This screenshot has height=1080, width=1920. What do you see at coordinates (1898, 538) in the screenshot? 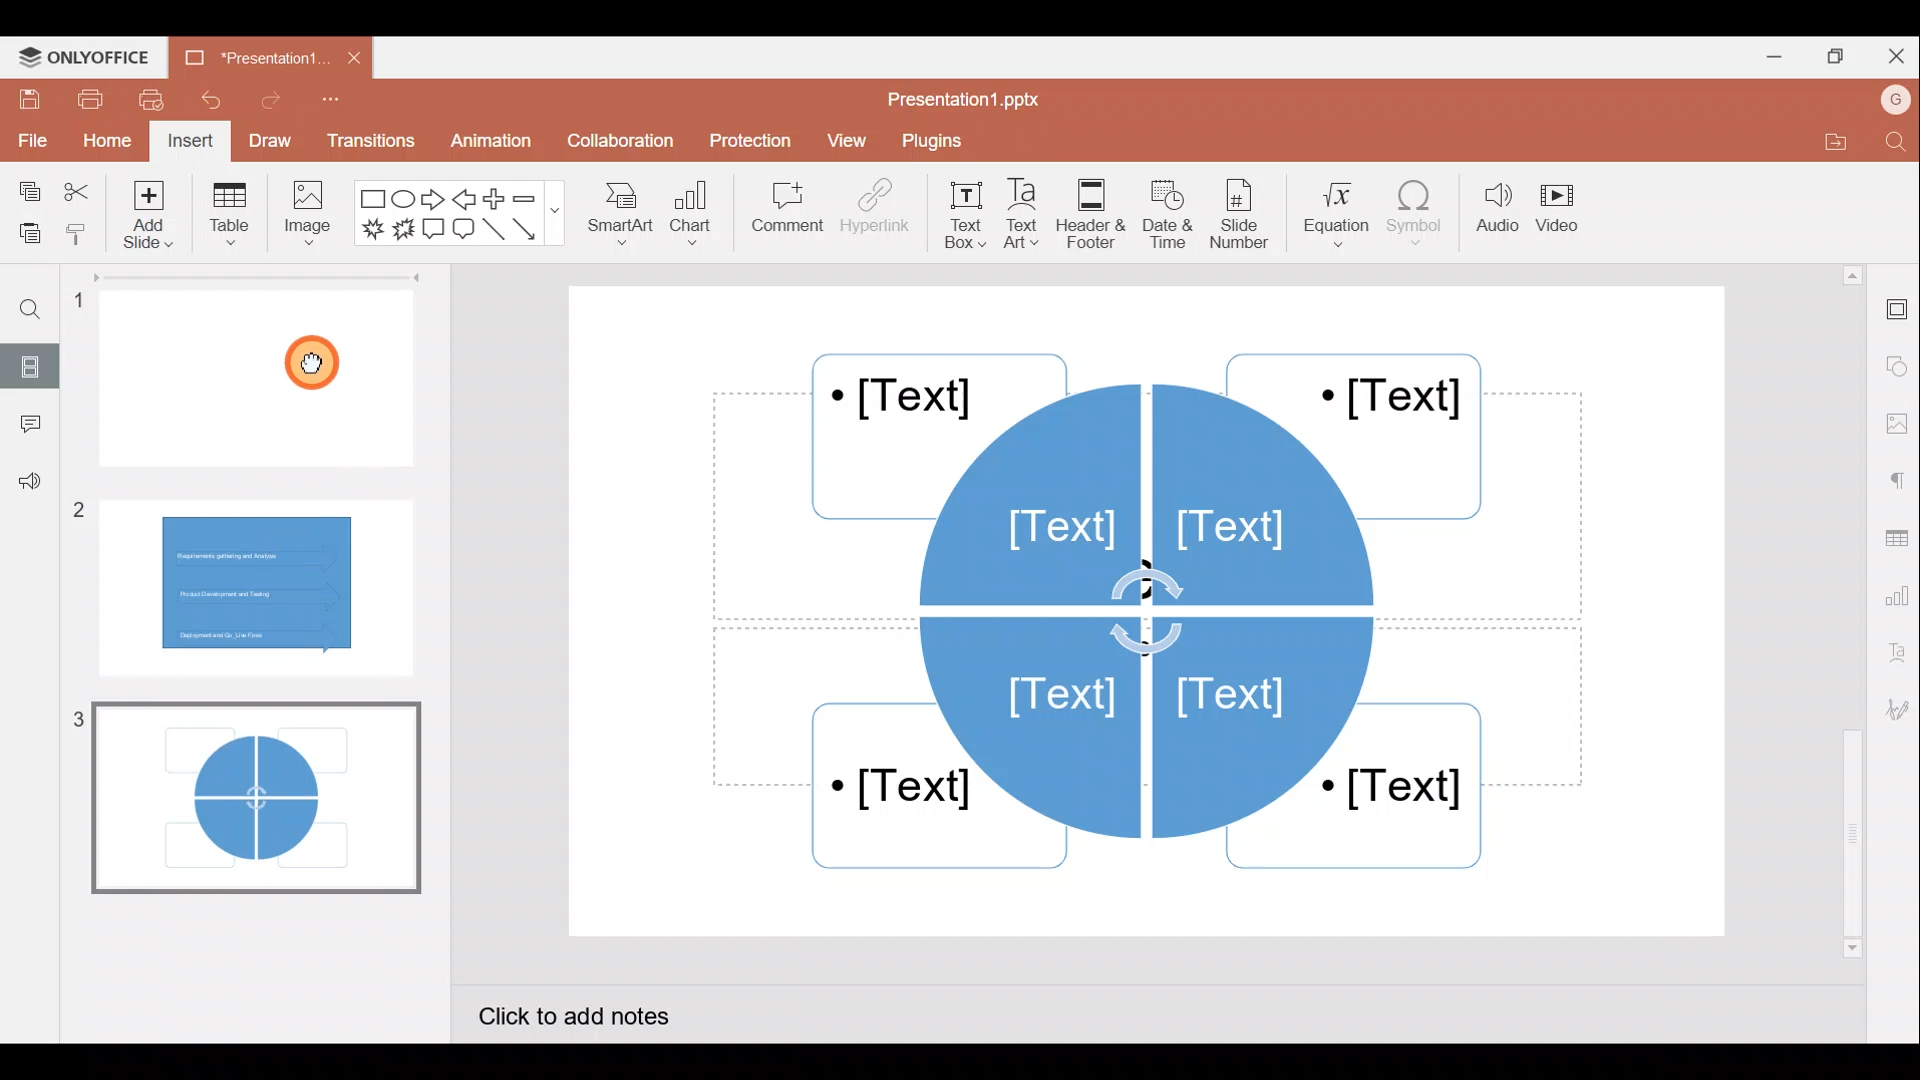
I see `Table settings` at bounding box center [1898, 538].